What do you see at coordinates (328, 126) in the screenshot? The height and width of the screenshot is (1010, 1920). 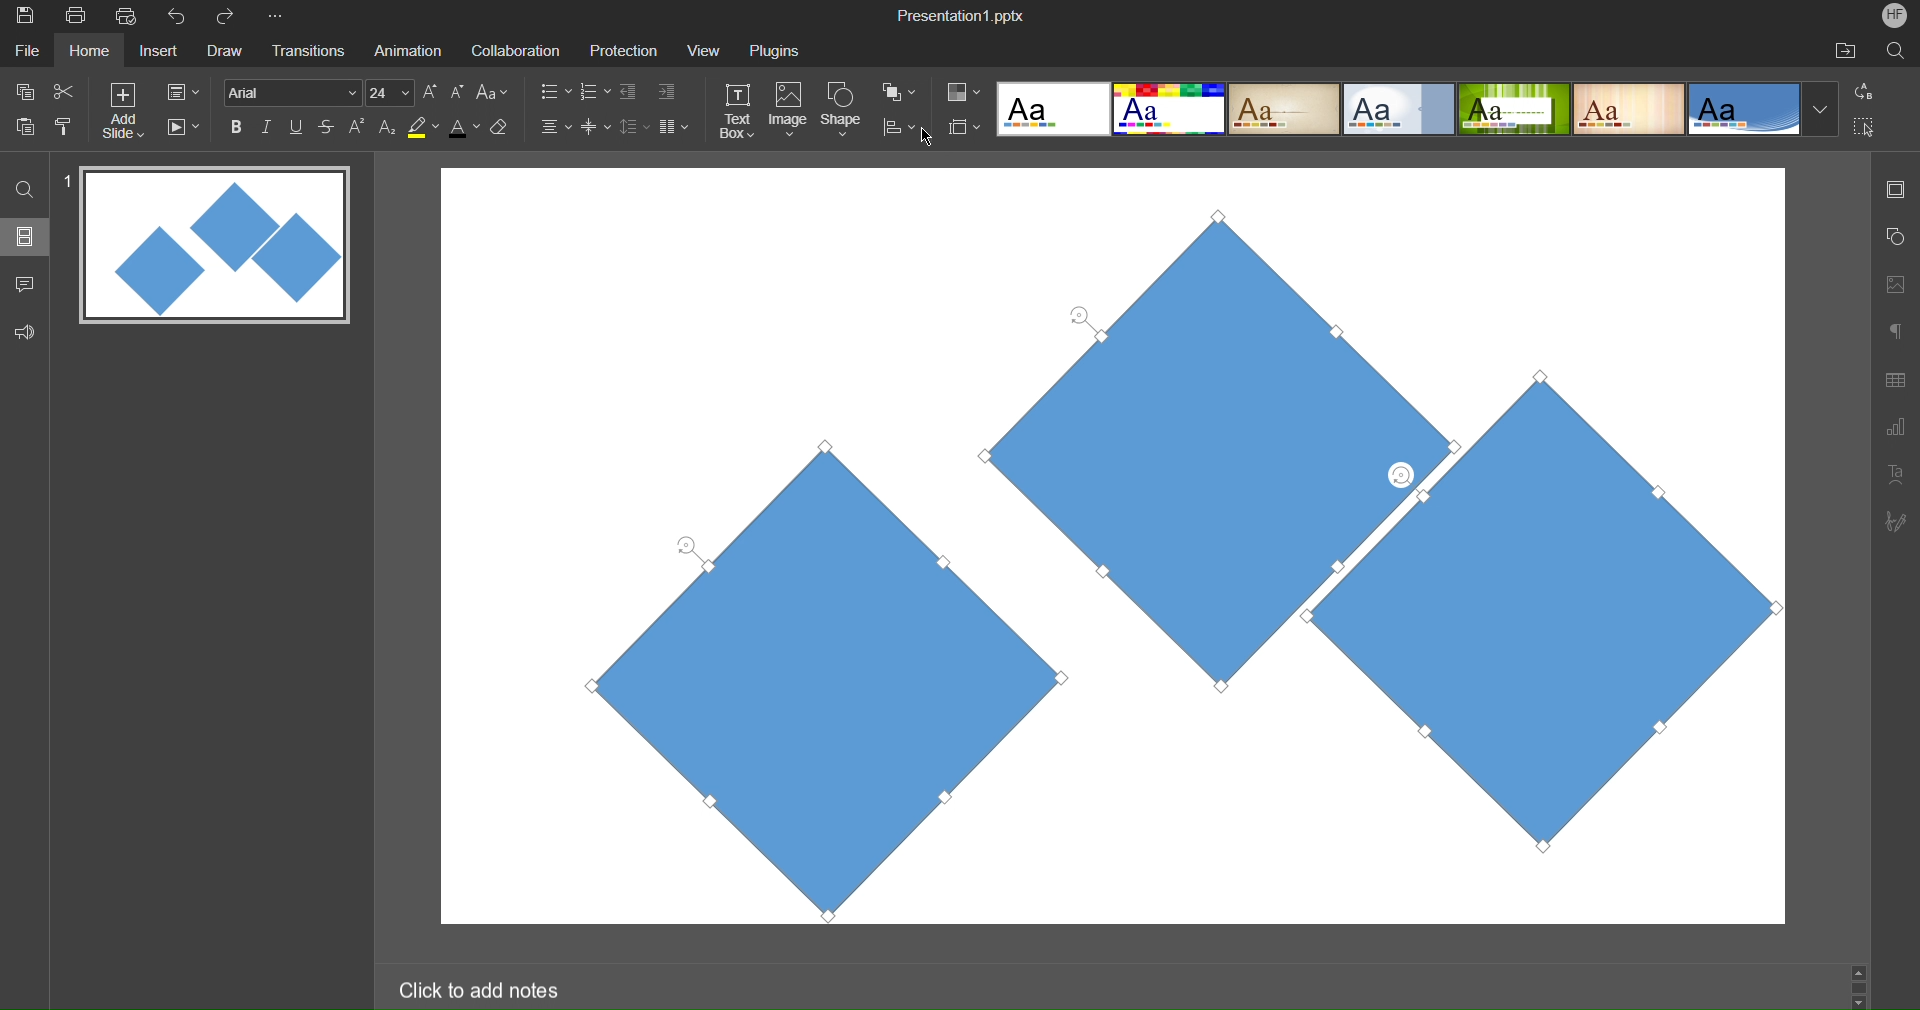 I see `Strikethrough` at bounding box center [328, 126].